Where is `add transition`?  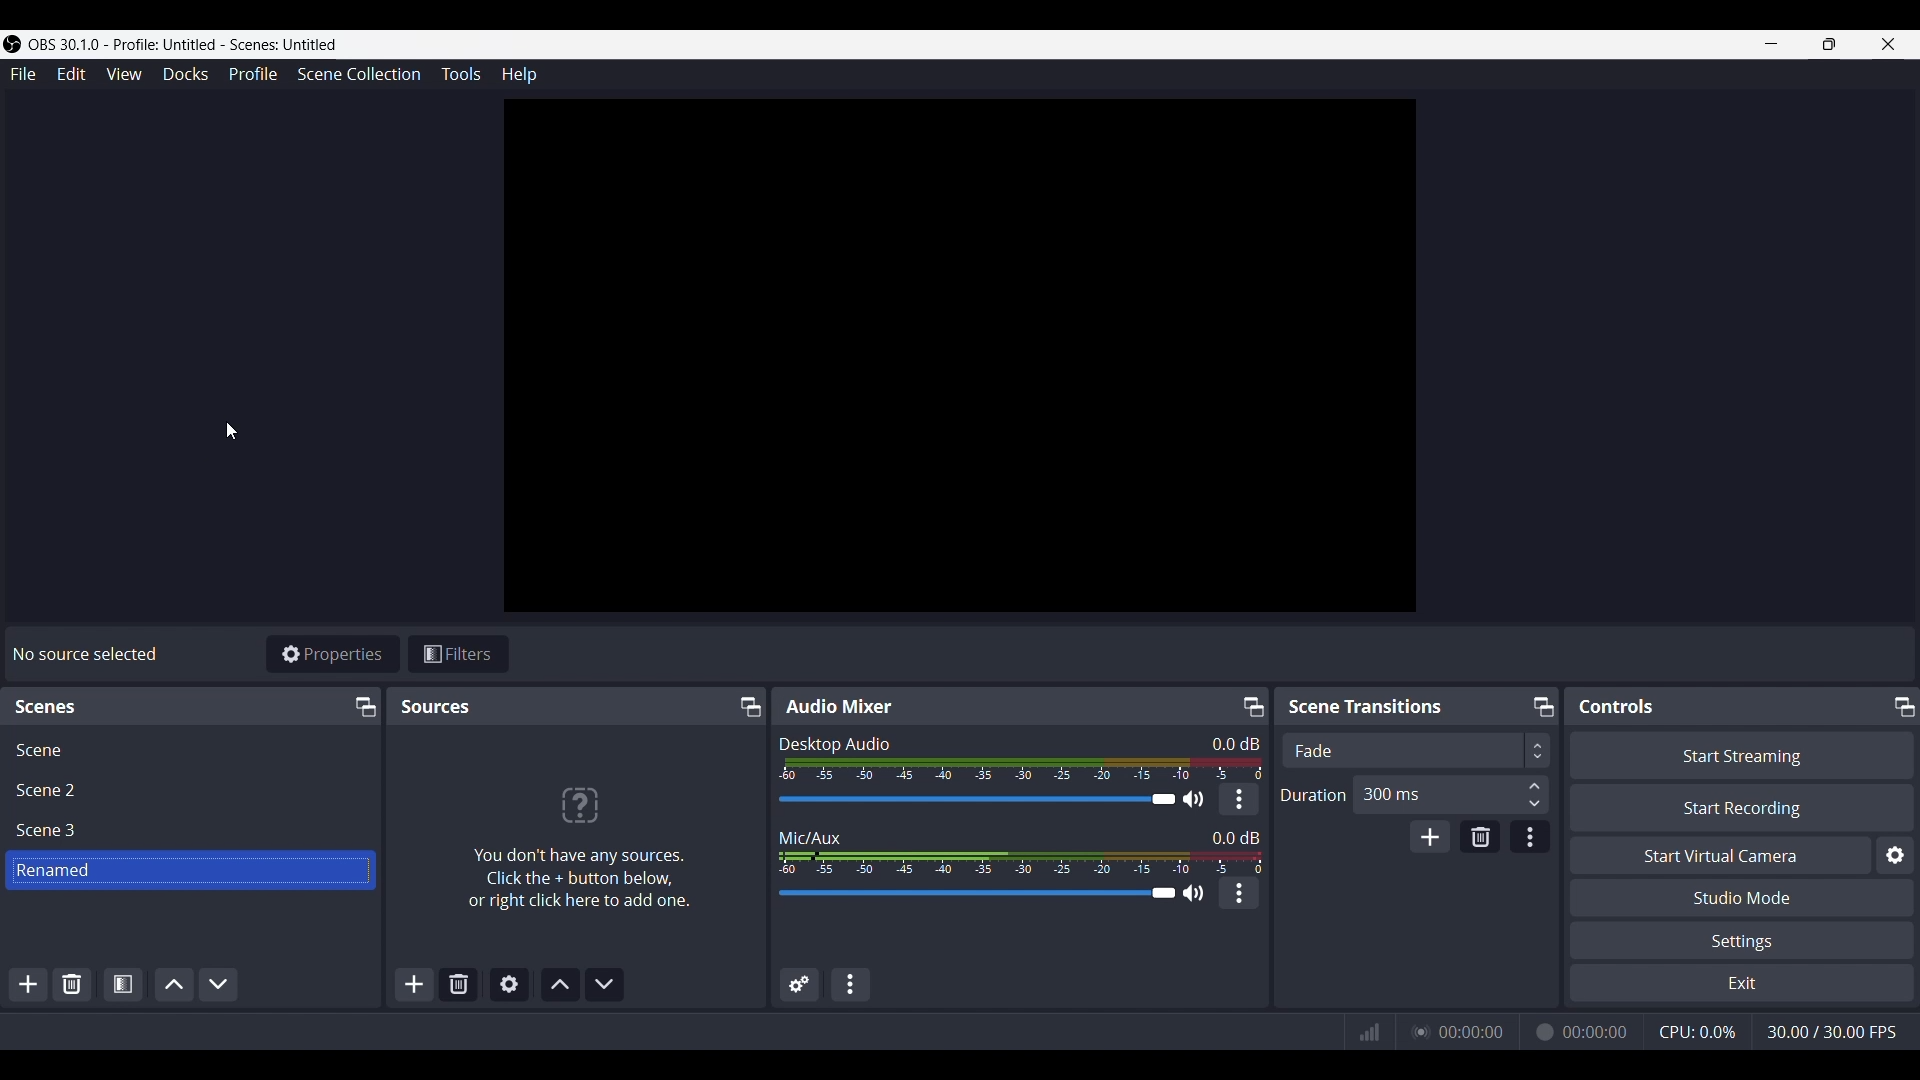
add transition is located at coordinates (1430, 836).